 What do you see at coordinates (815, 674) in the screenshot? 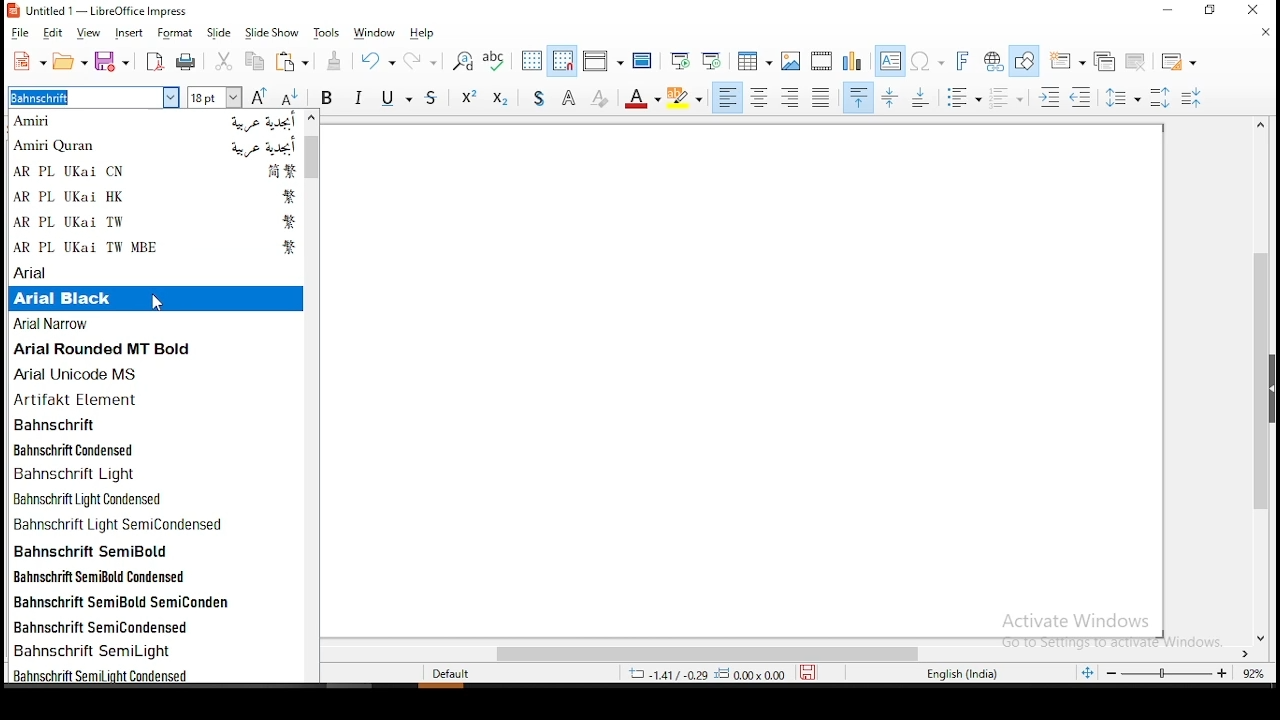
I see `save` at bounding box center [815, 674].